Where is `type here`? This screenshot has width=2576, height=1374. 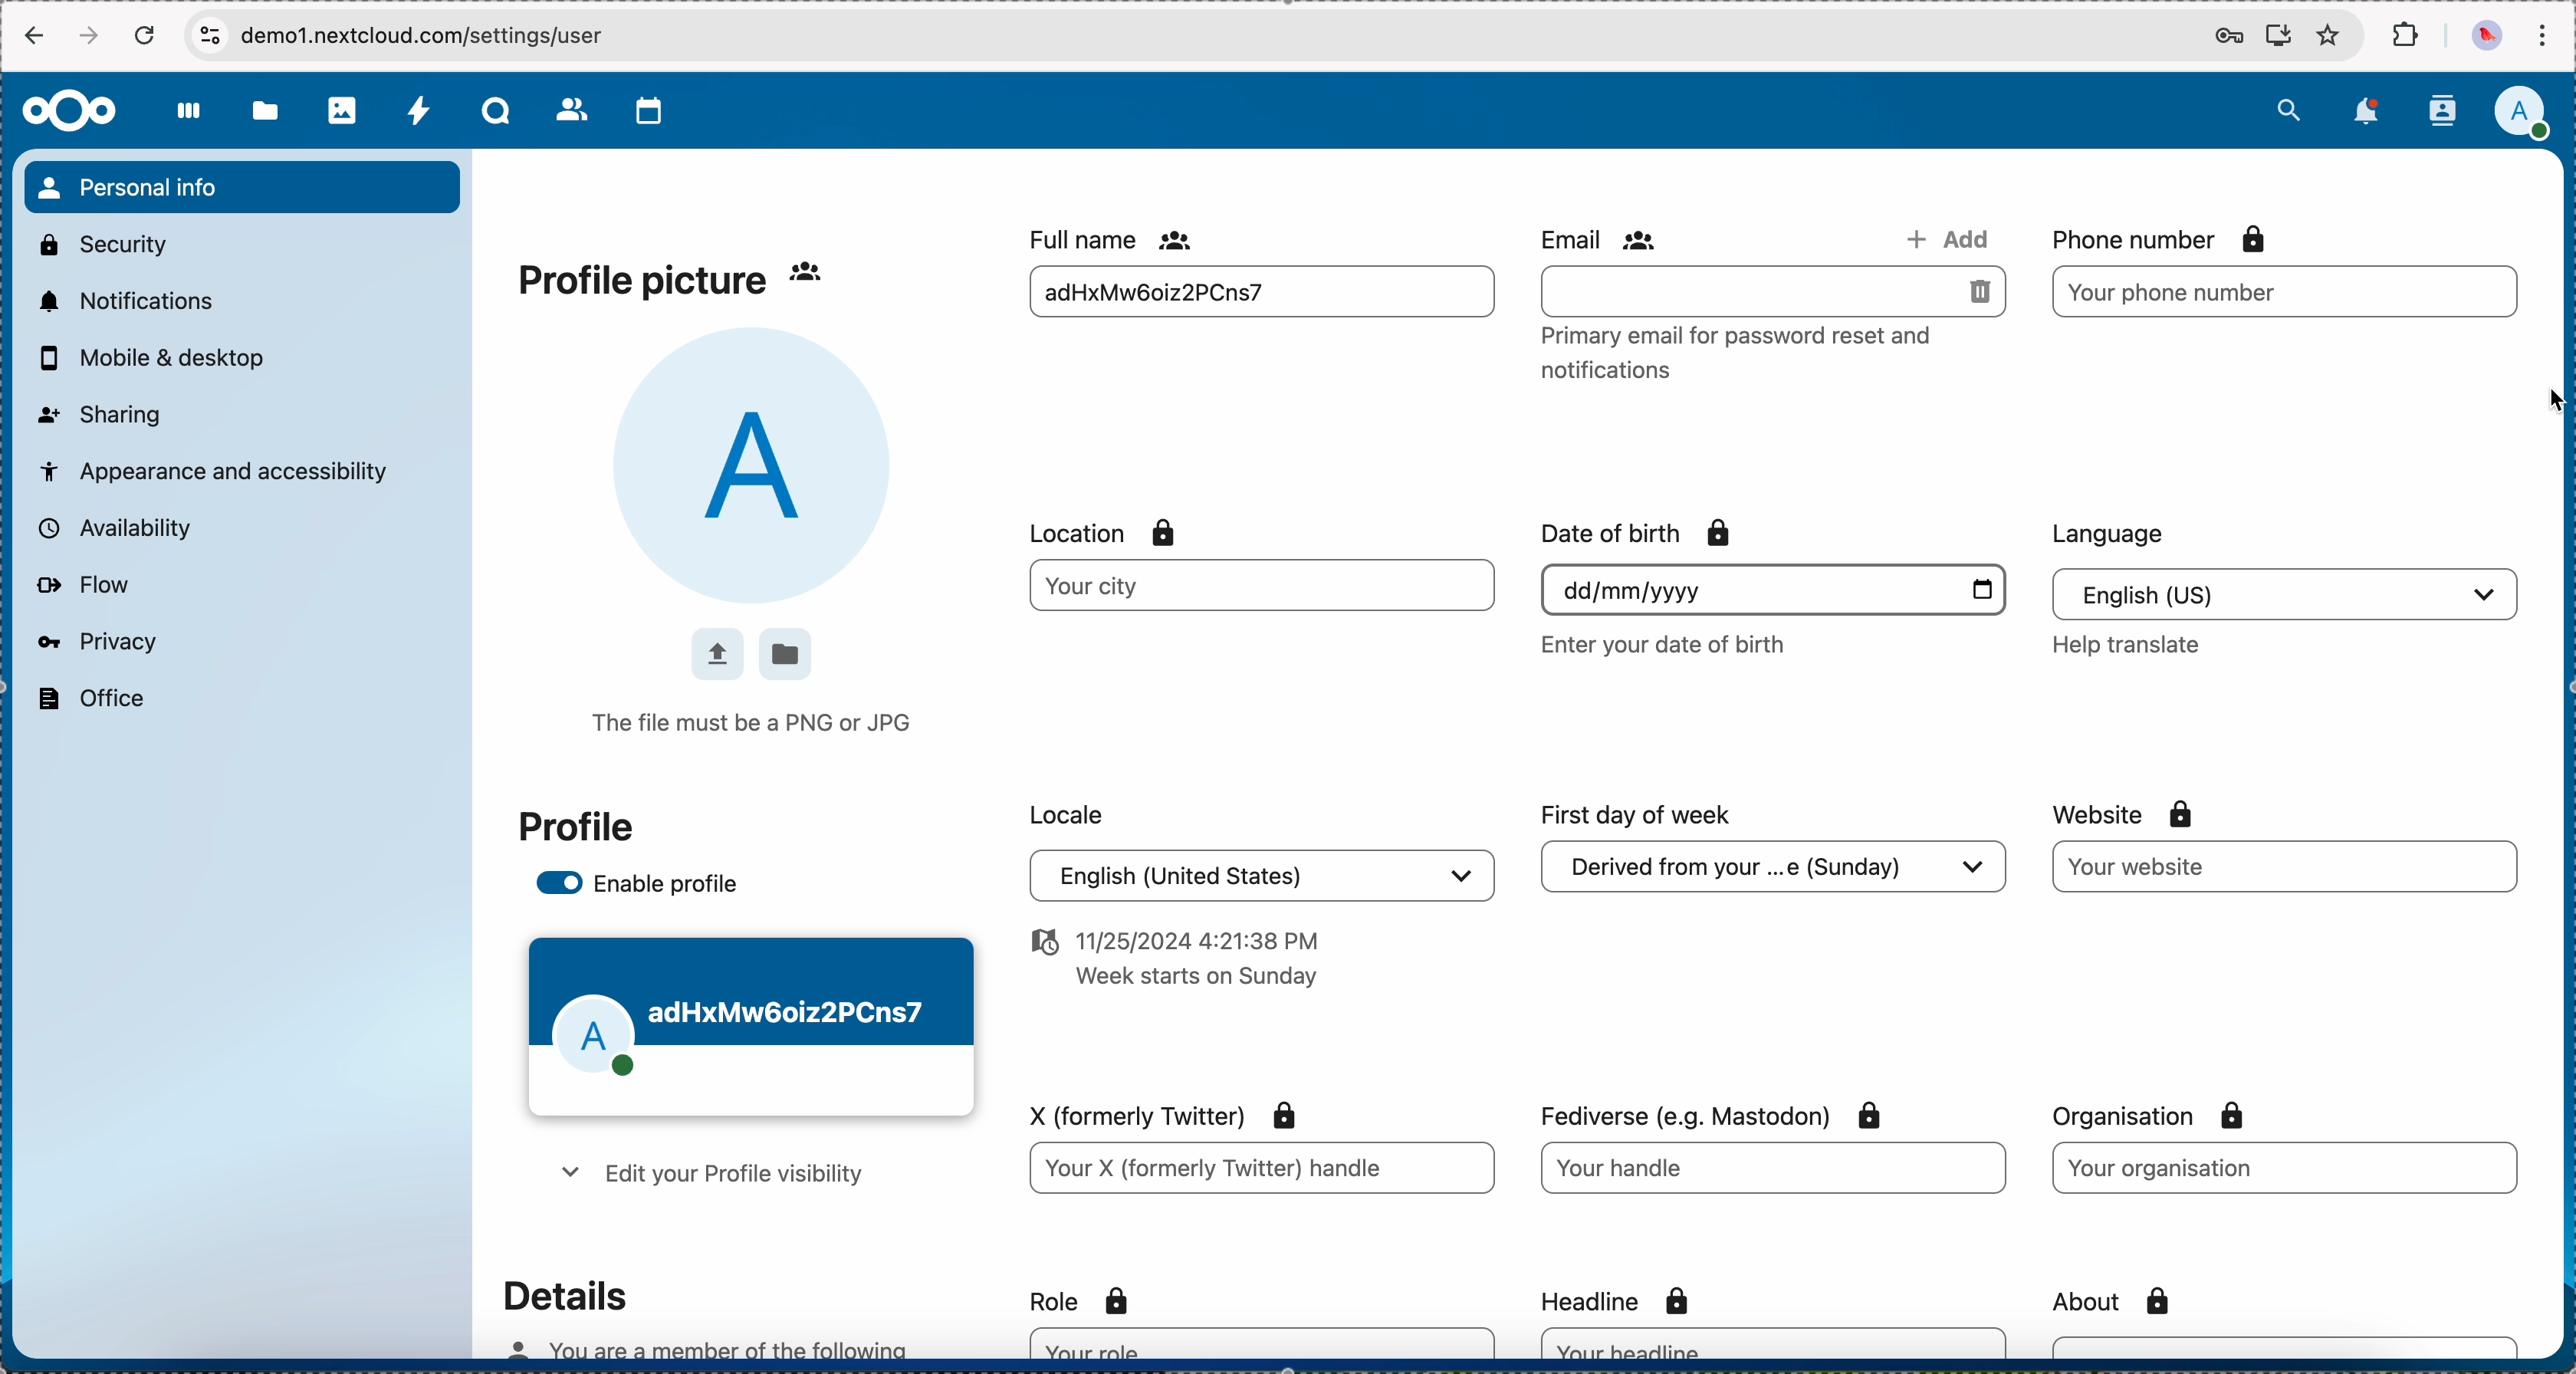 type here is located at coordinates (2286, 868).